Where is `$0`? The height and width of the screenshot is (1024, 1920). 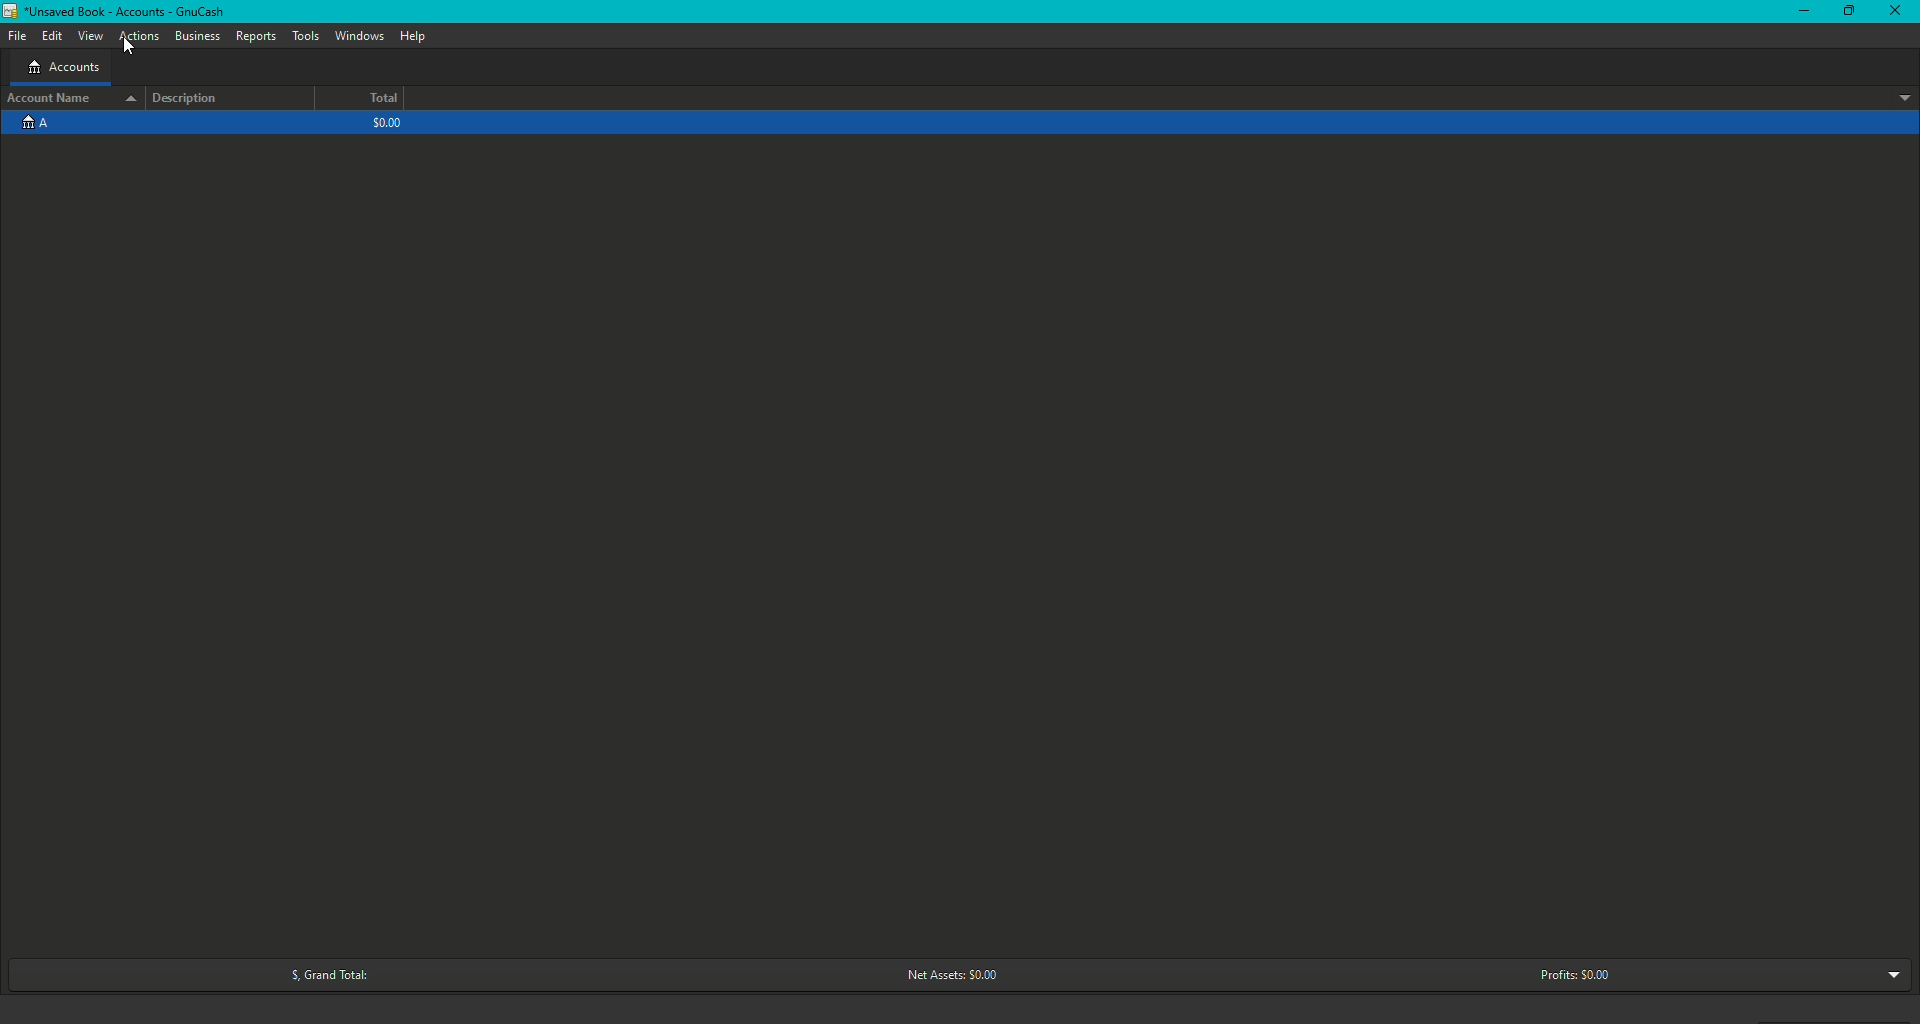 $0 is located at coordinates (377, 122).